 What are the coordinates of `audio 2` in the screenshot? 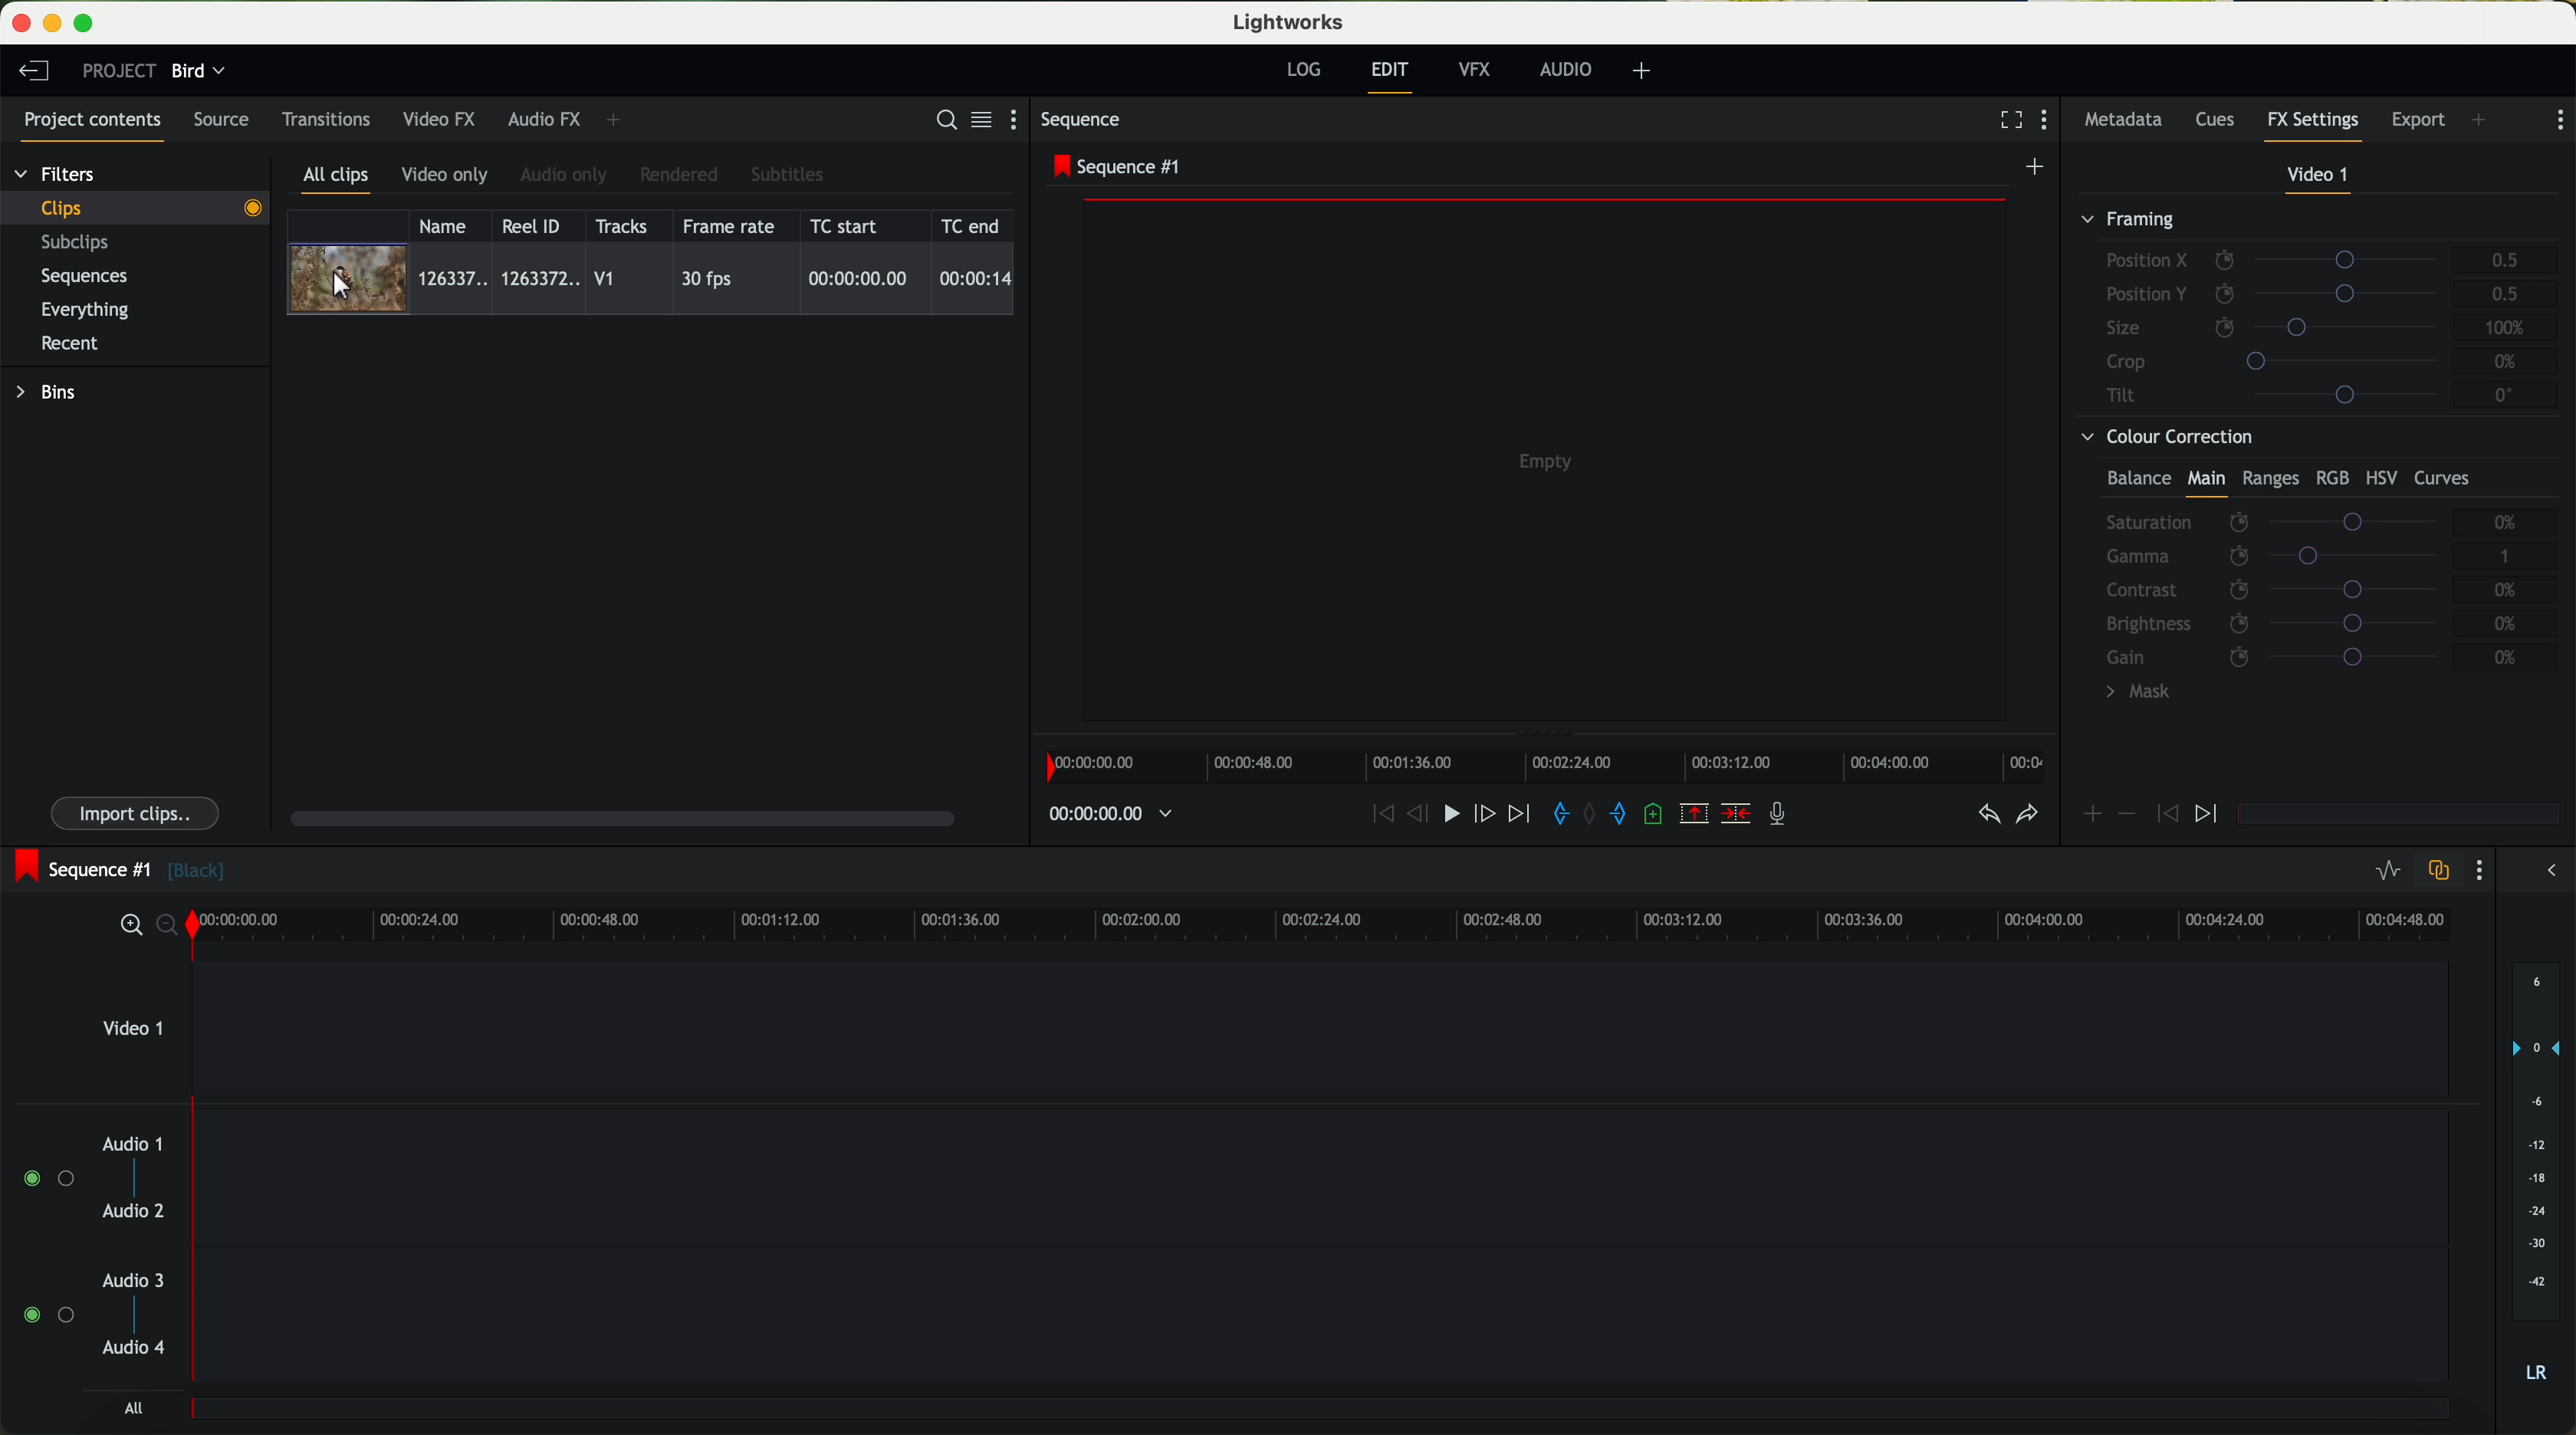 It's located at (135, 1212).